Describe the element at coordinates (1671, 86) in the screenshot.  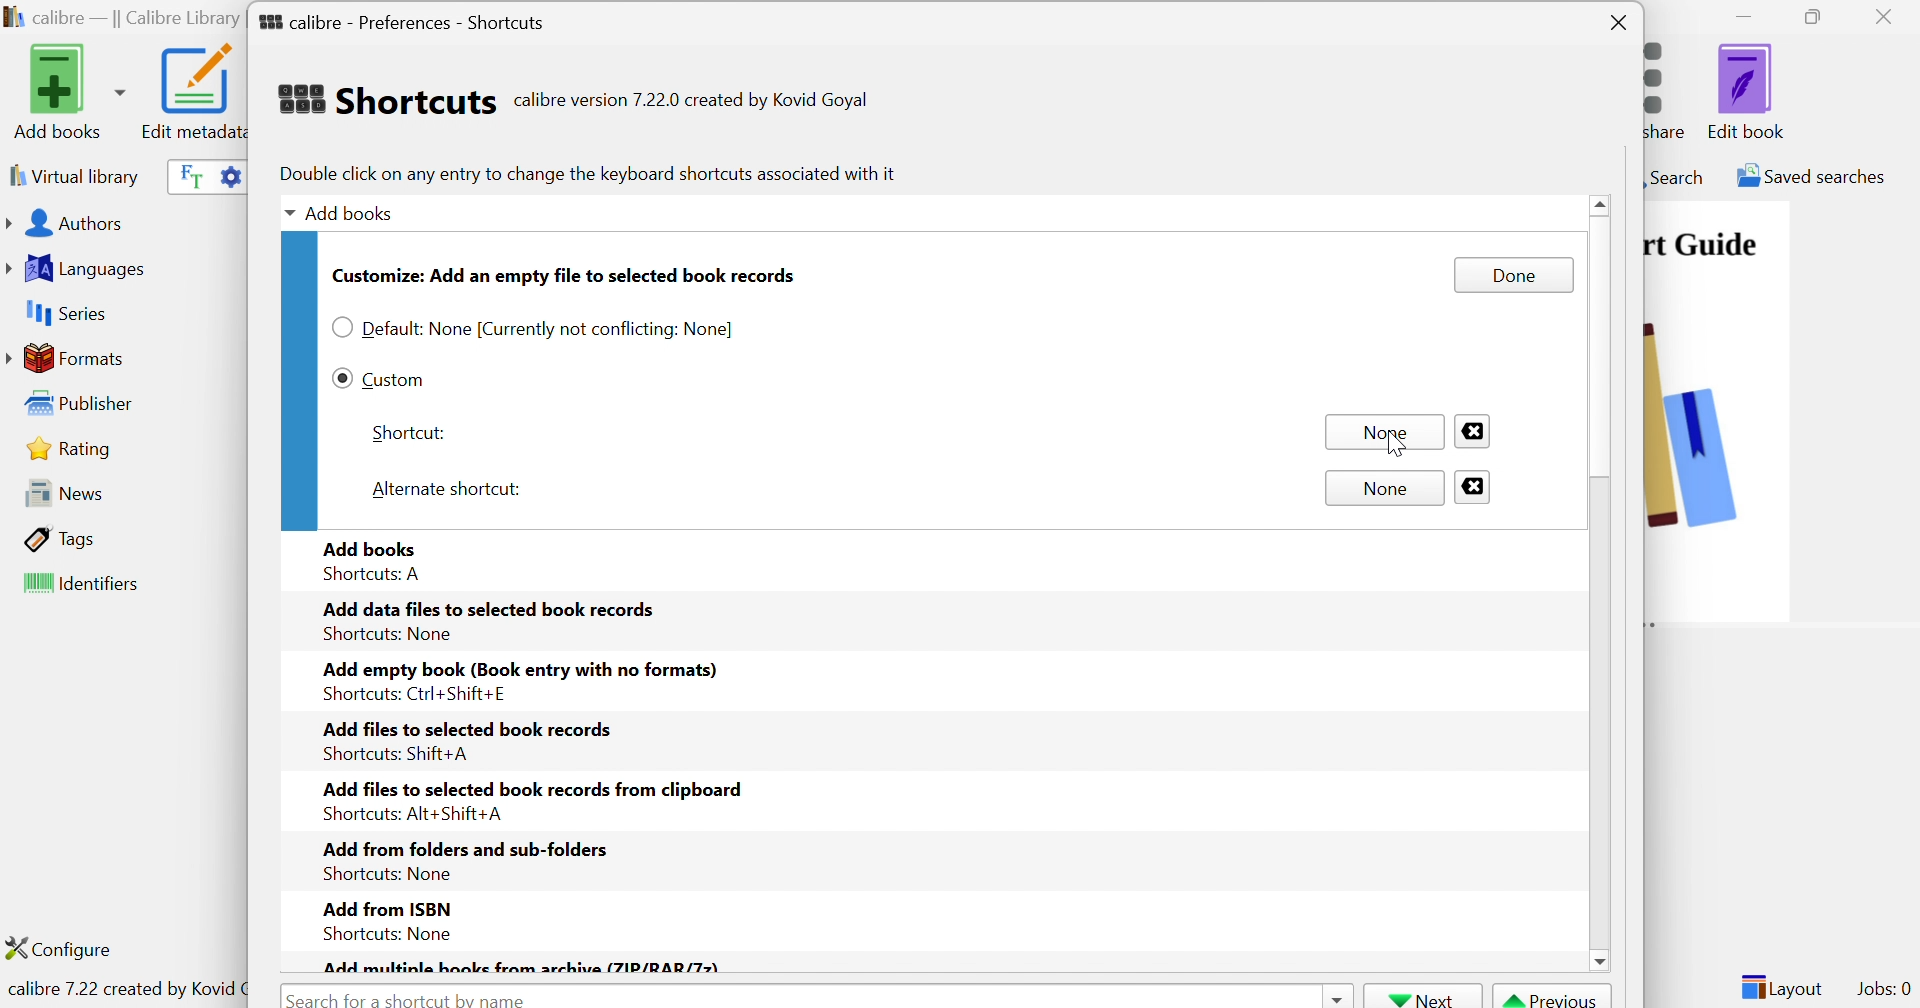
I see `Connect/share` at that location.